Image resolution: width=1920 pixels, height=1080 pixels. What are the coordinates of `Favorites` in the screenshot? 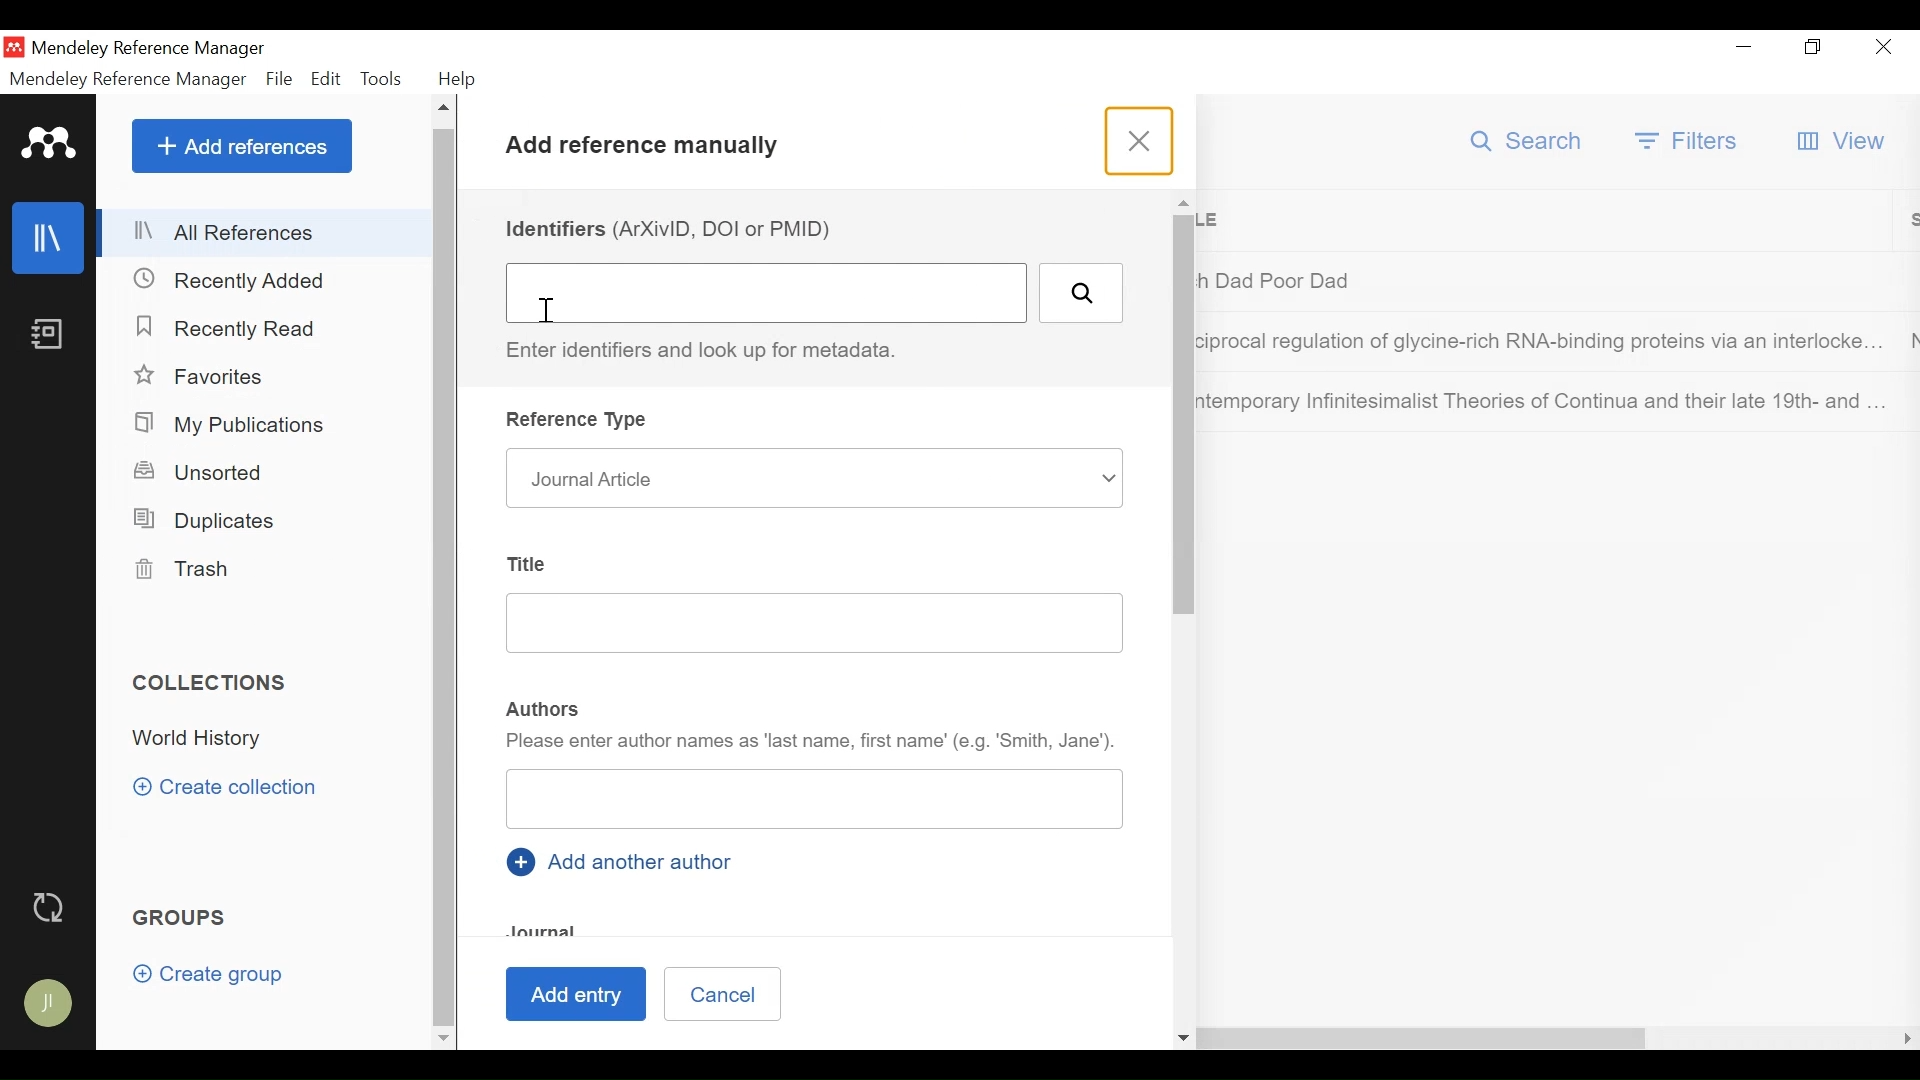 It's located at (202, 376).